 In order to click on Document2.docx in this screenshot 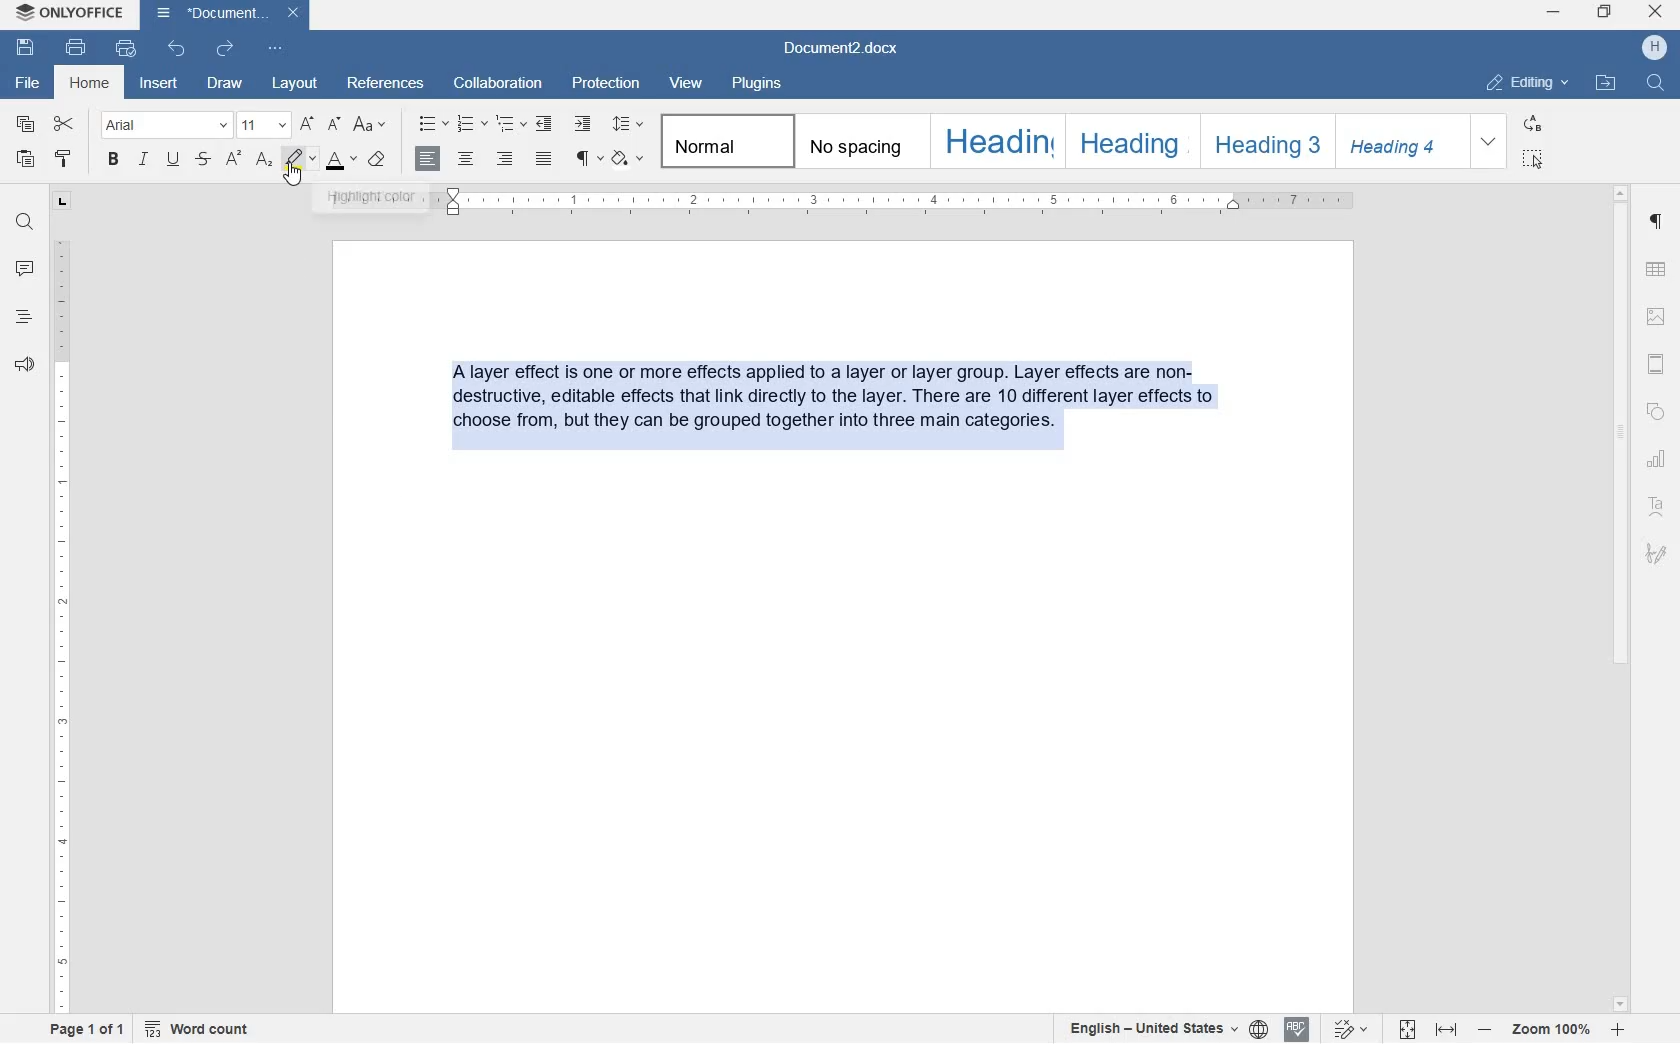, I will do `click(225, 16)`.